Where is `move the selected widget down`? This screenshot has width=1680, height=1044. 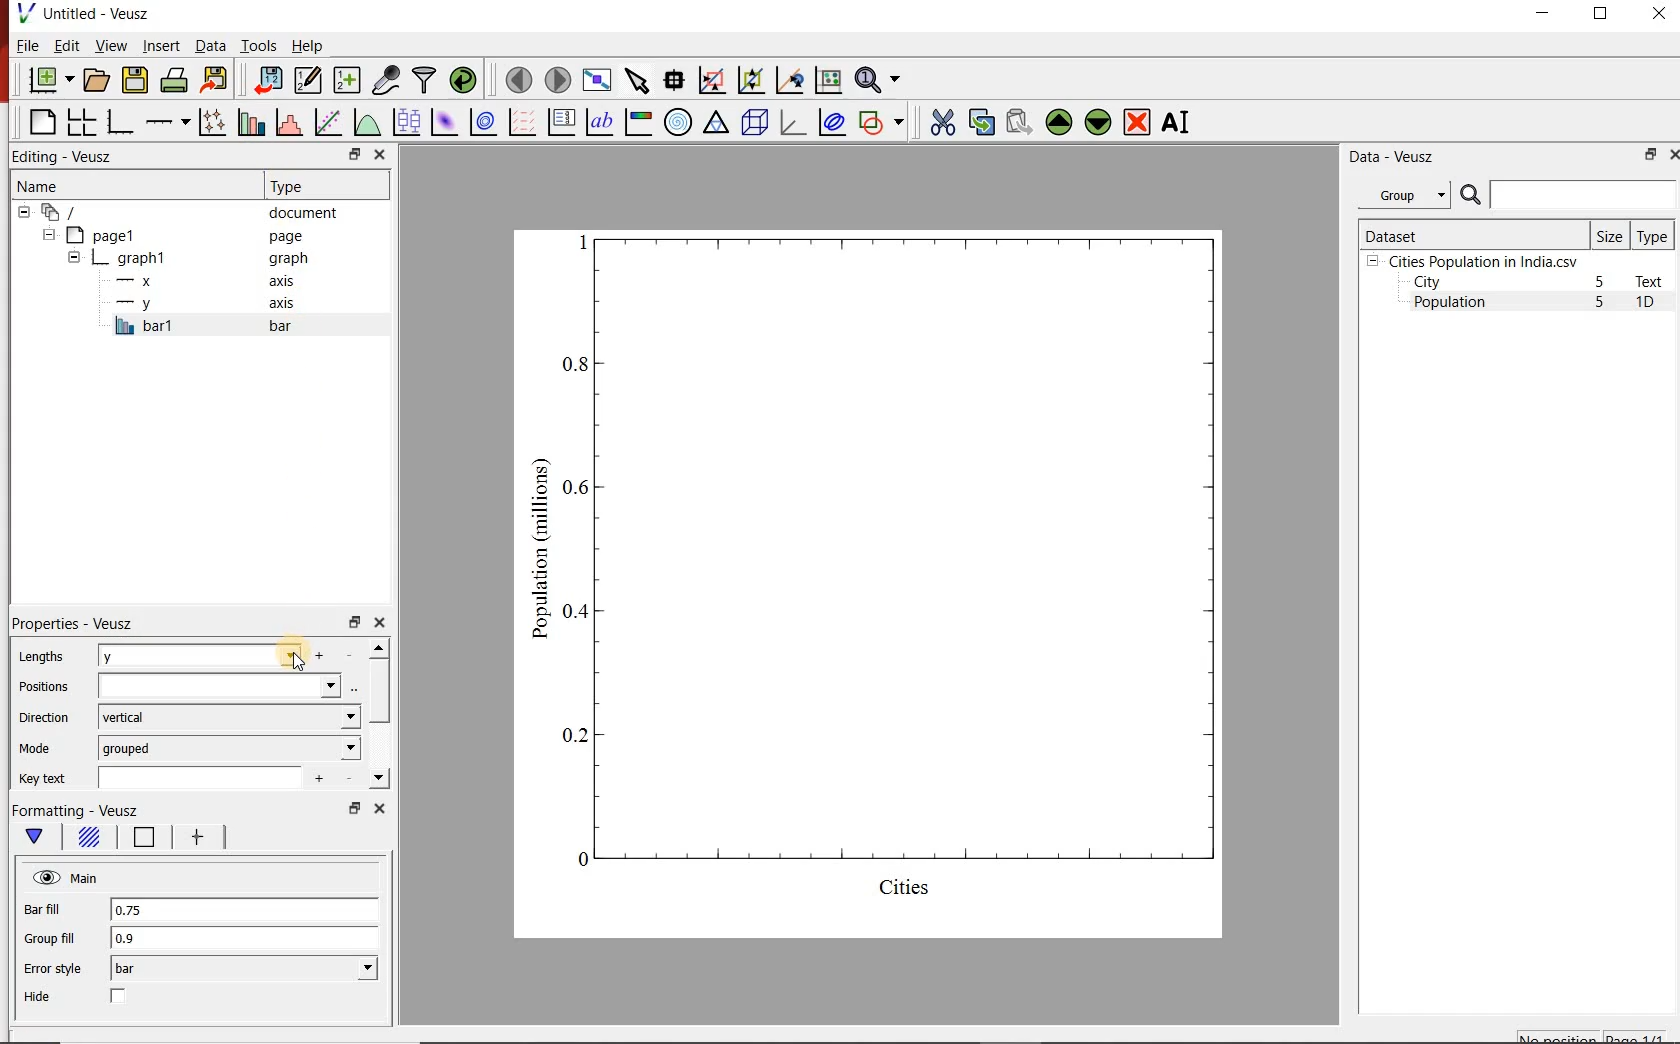 move the selected widget down is located at coordinates (1098, 122).